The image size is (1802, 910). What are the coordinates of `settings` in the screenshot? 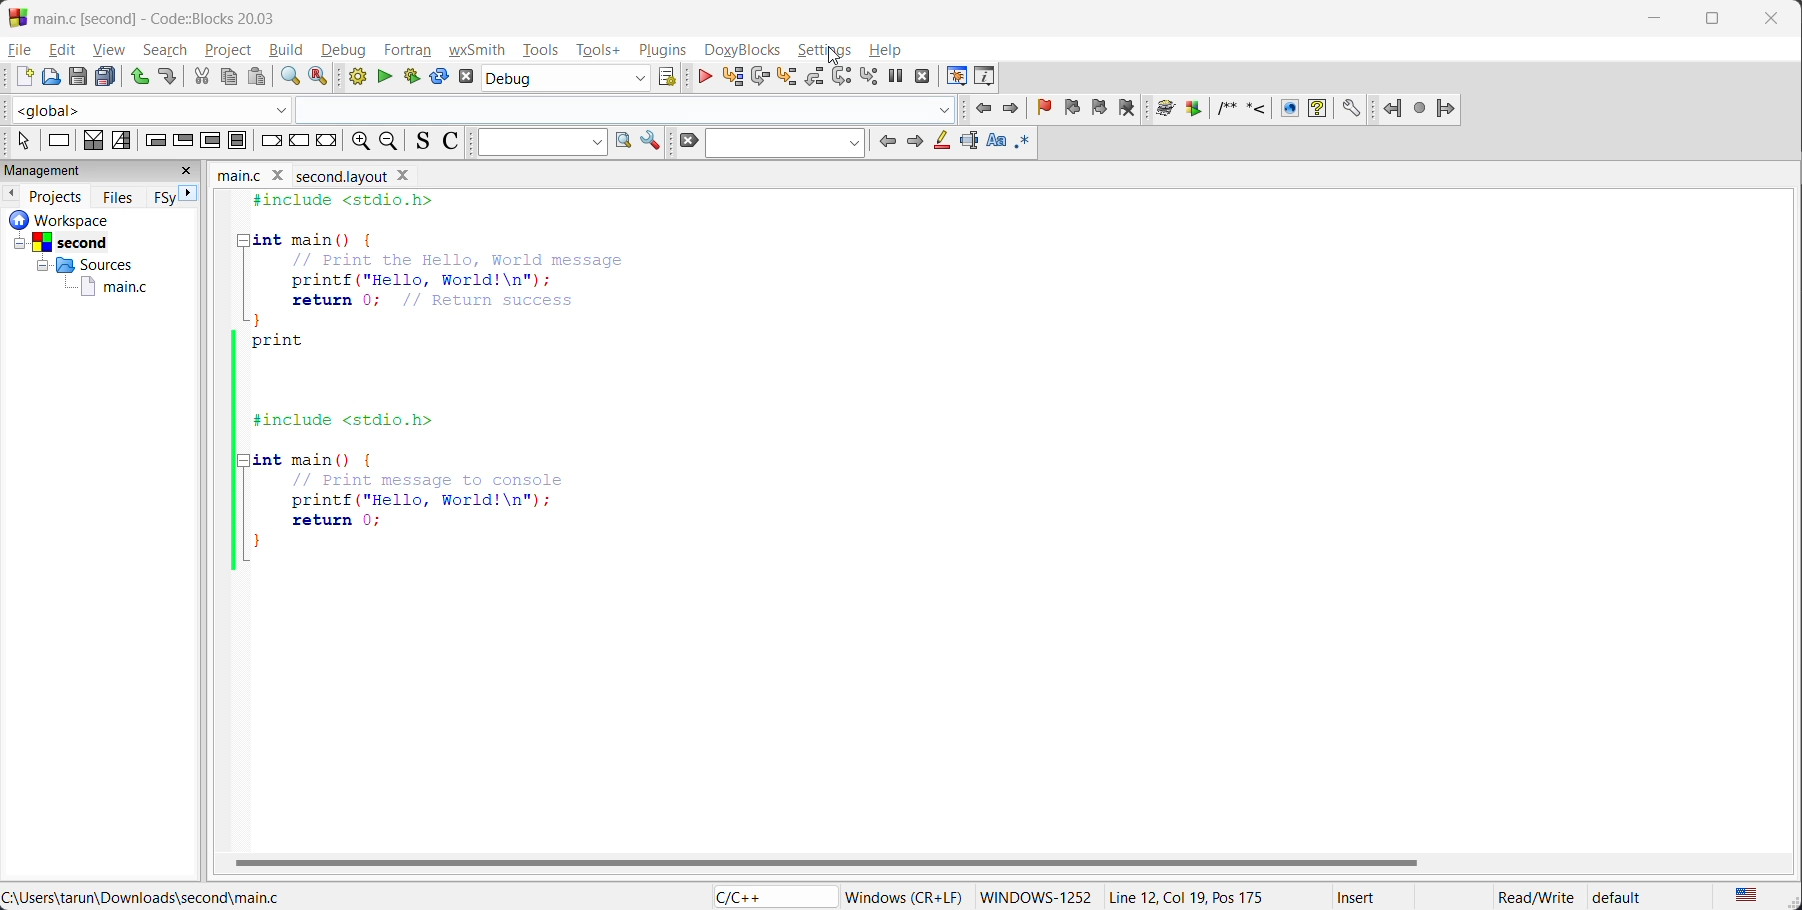 It's located at (825, 51).